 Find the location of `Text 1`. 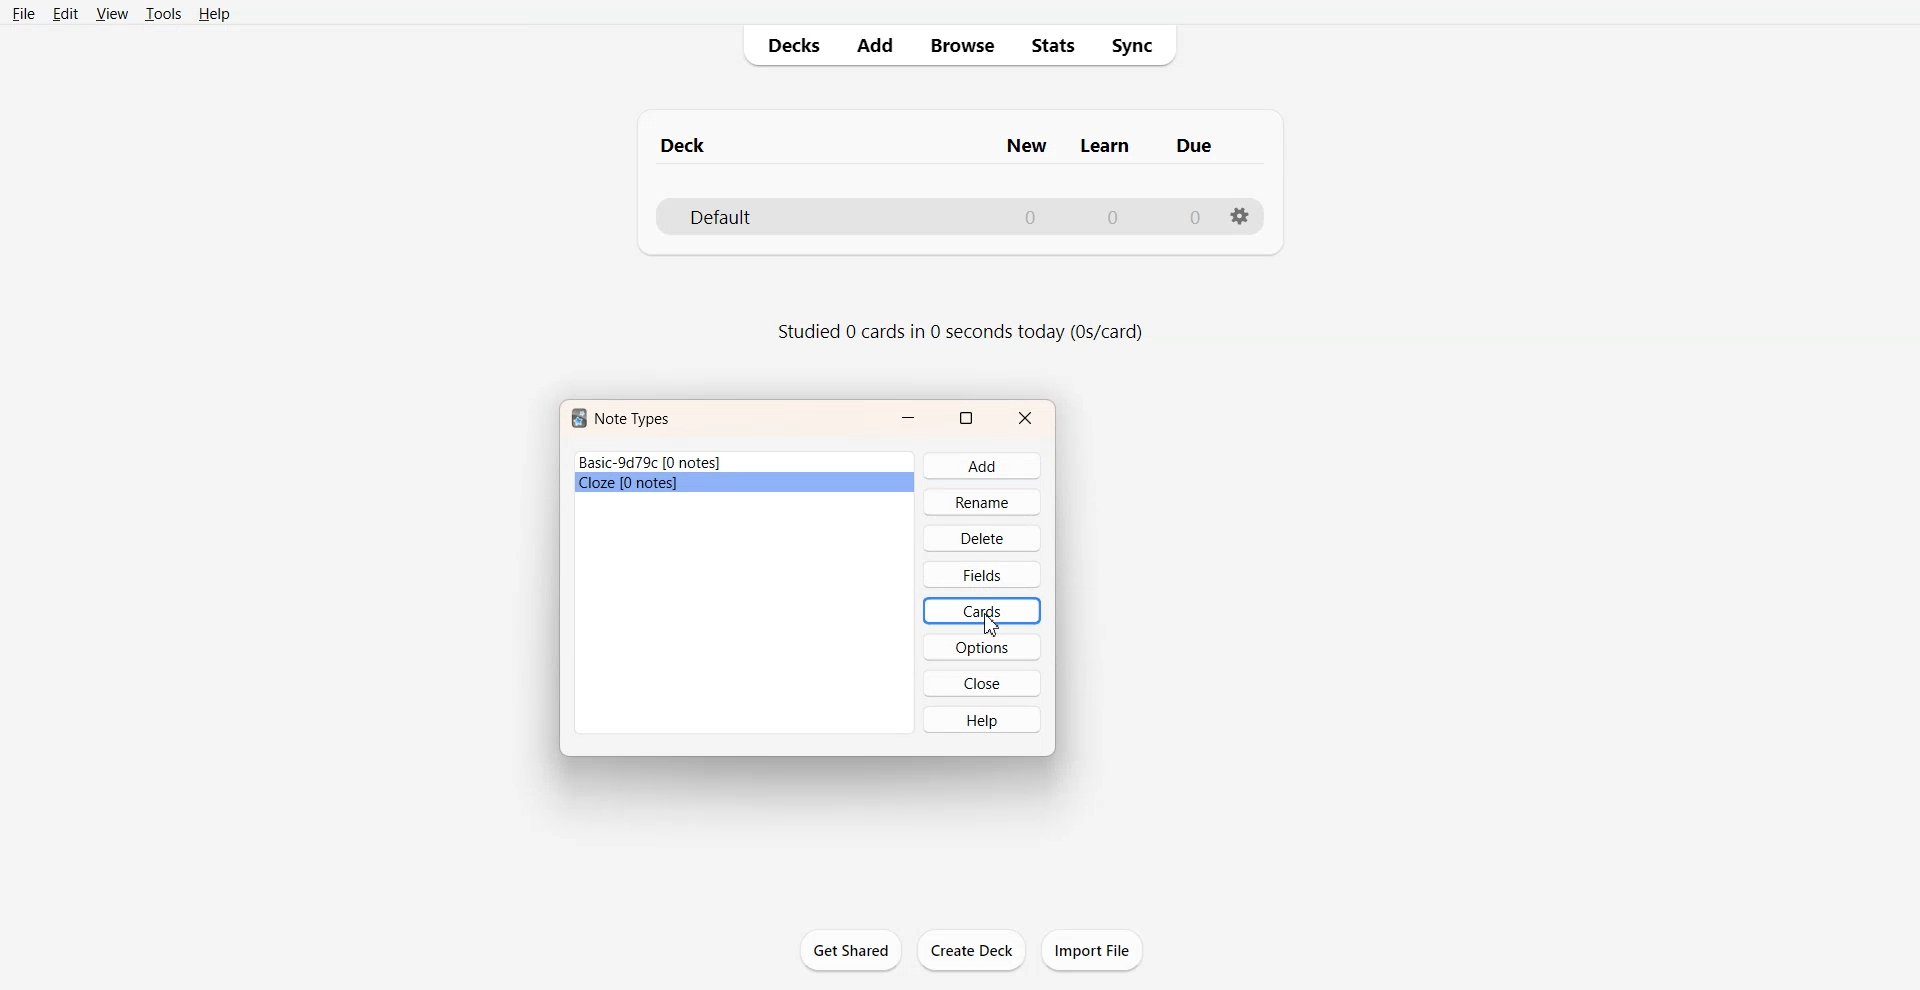

Text 1 is located at coordinates (943, 141).